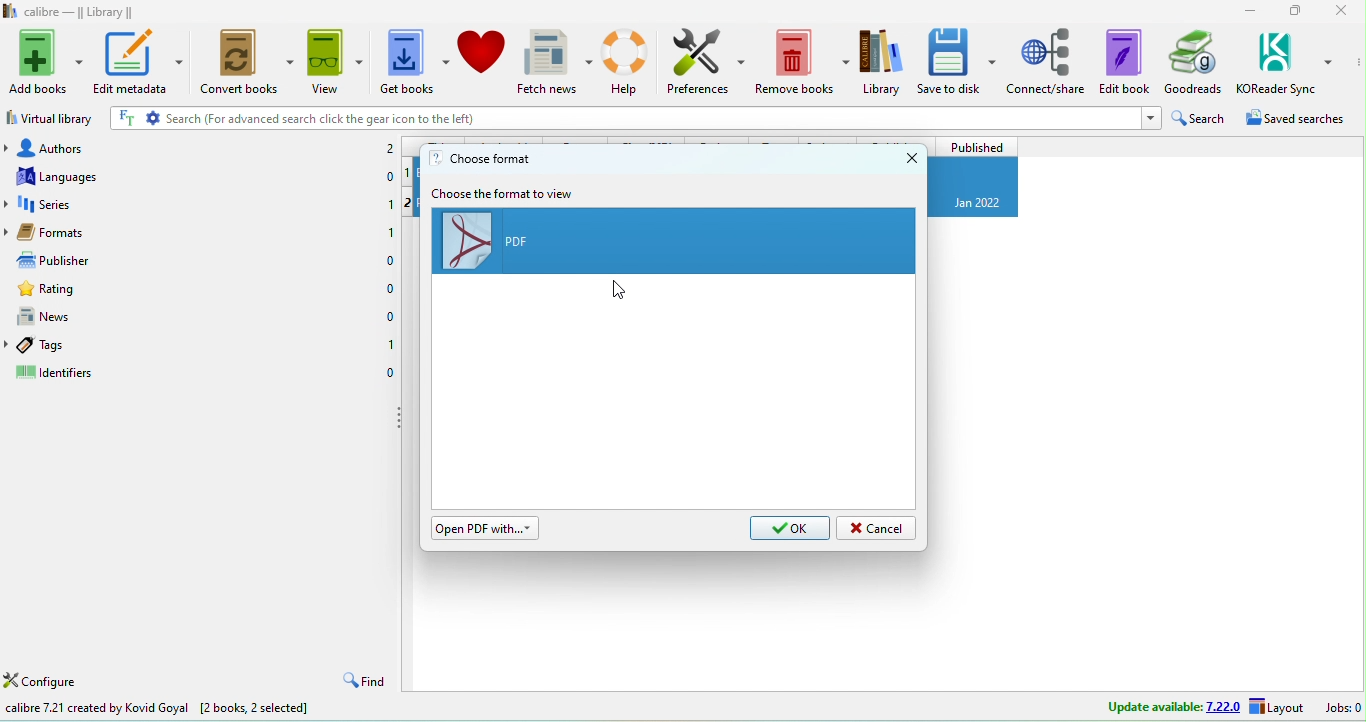 The height and width of the screenshot is (722, 1366). I want to click on Add books, so click(43, 61).